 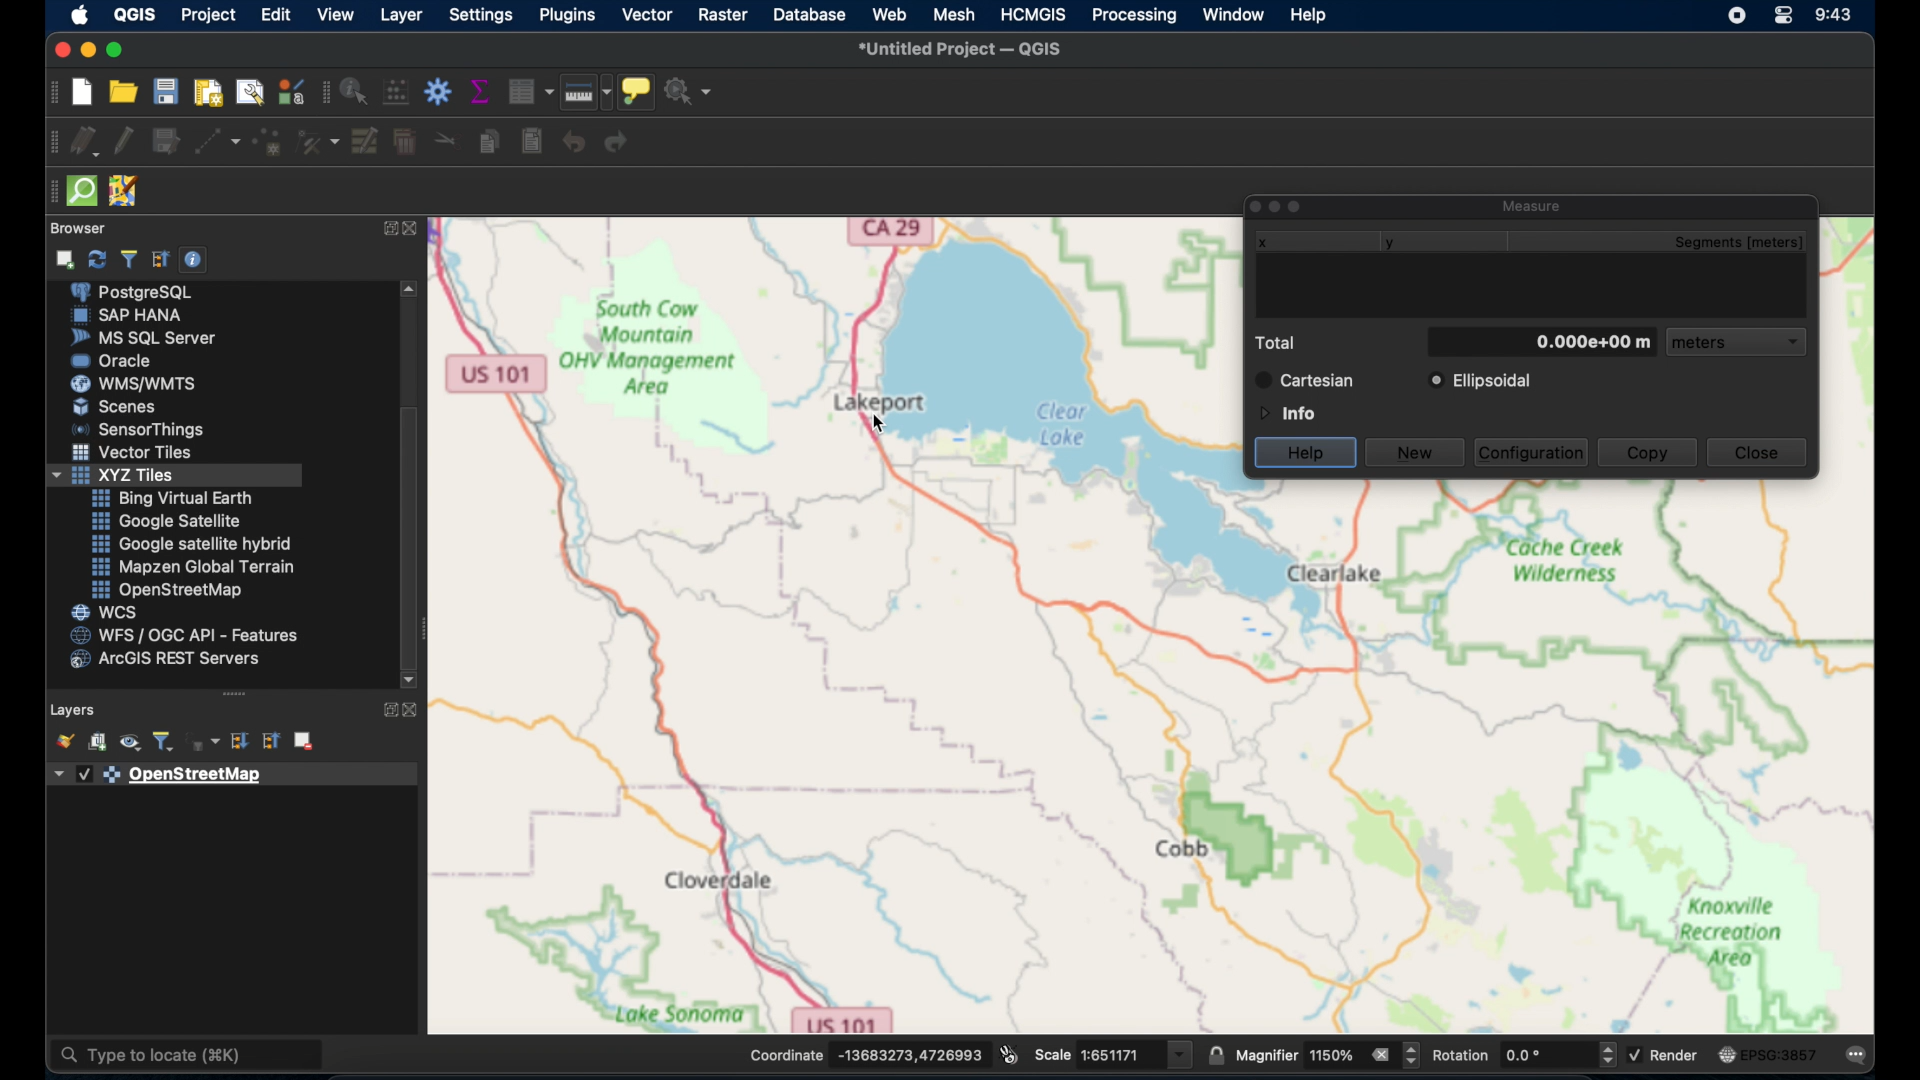 I want to click on show layout manager, so click(x=254, y=92).